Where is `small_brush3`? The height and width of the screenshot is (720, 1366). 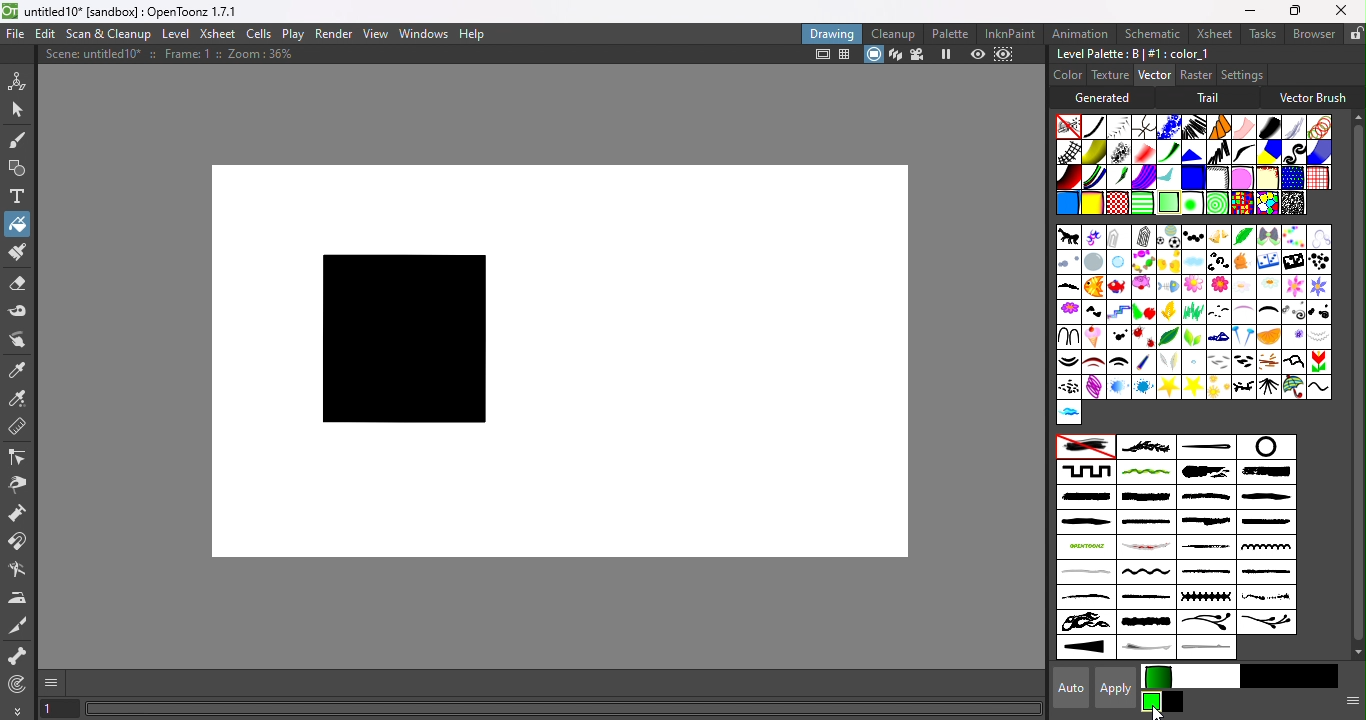
small_brush3 is located at coordinates (1086, 598).